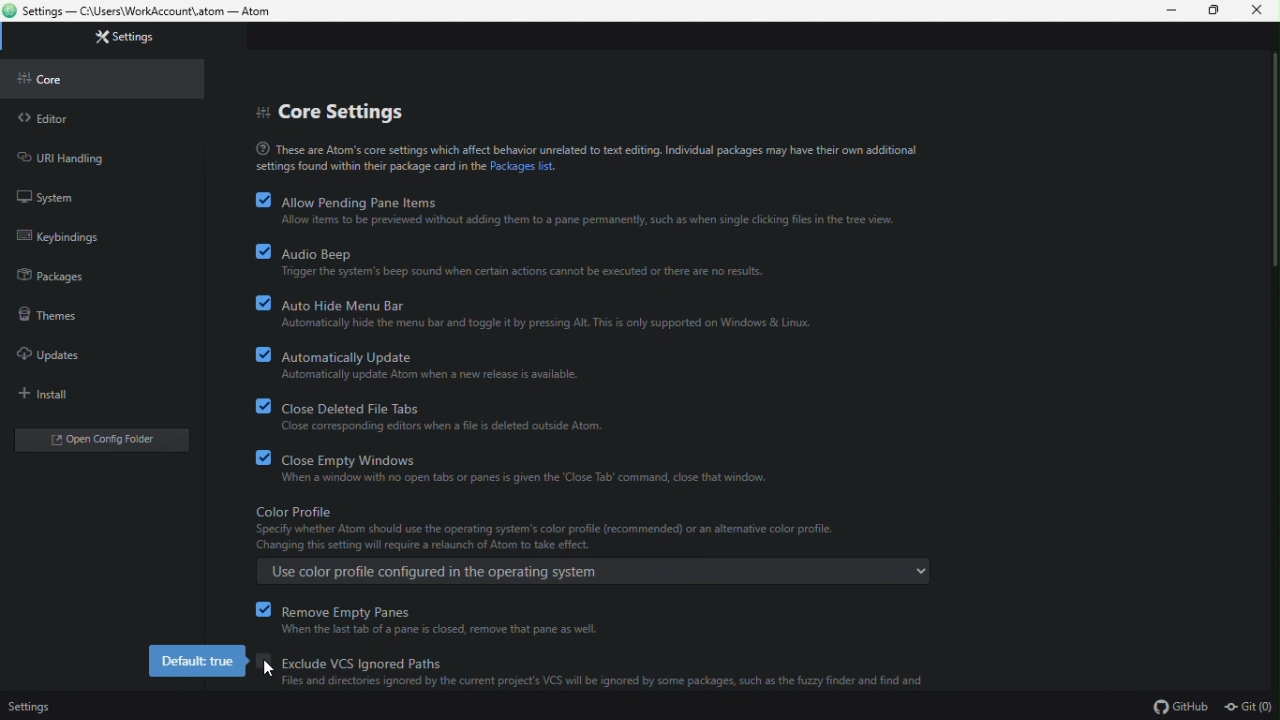 The width and height of the screenshot is (1280, 720). What do you see at coordinates (586, 467) in the screenshot?
I see `Close empty Windows` at bounding box center [586, 467].